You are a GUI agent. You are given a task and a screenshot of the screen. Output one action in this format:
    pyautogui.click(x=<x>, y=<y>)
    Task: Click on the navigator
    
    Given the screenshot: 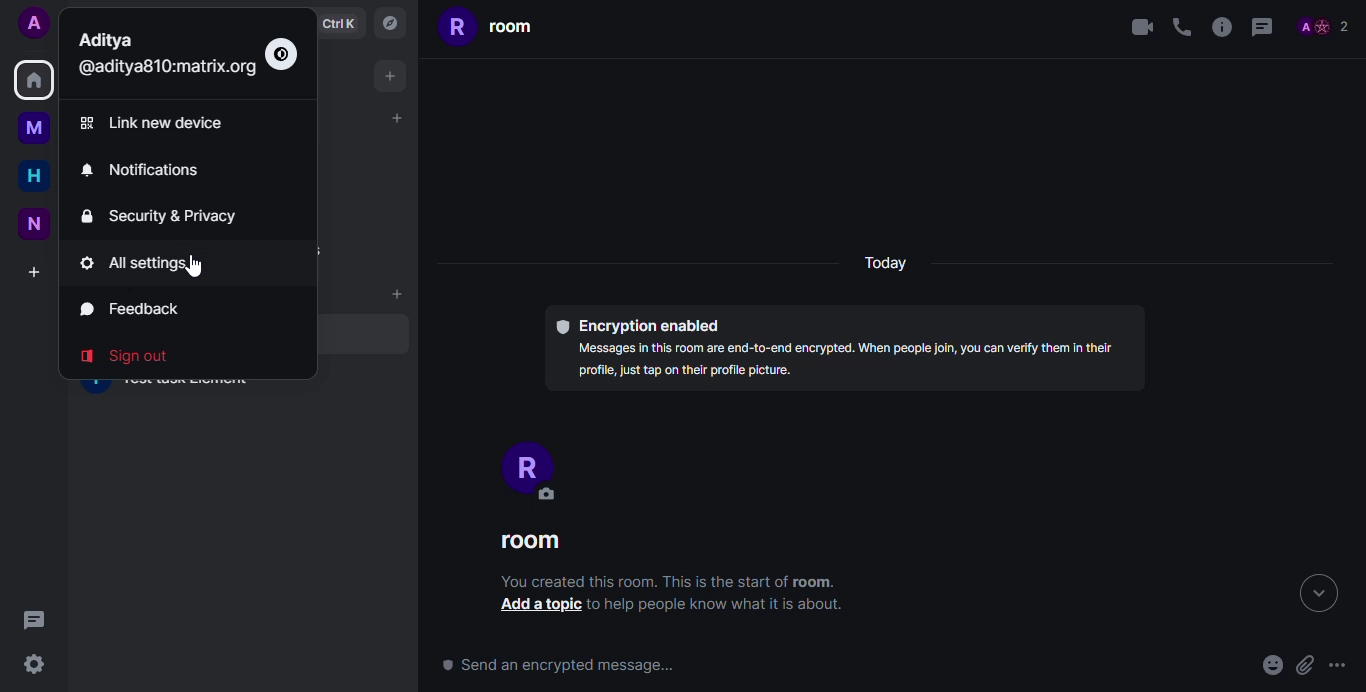 What is the action you would take?
    pyautogui.click(x=390, y=21)
    